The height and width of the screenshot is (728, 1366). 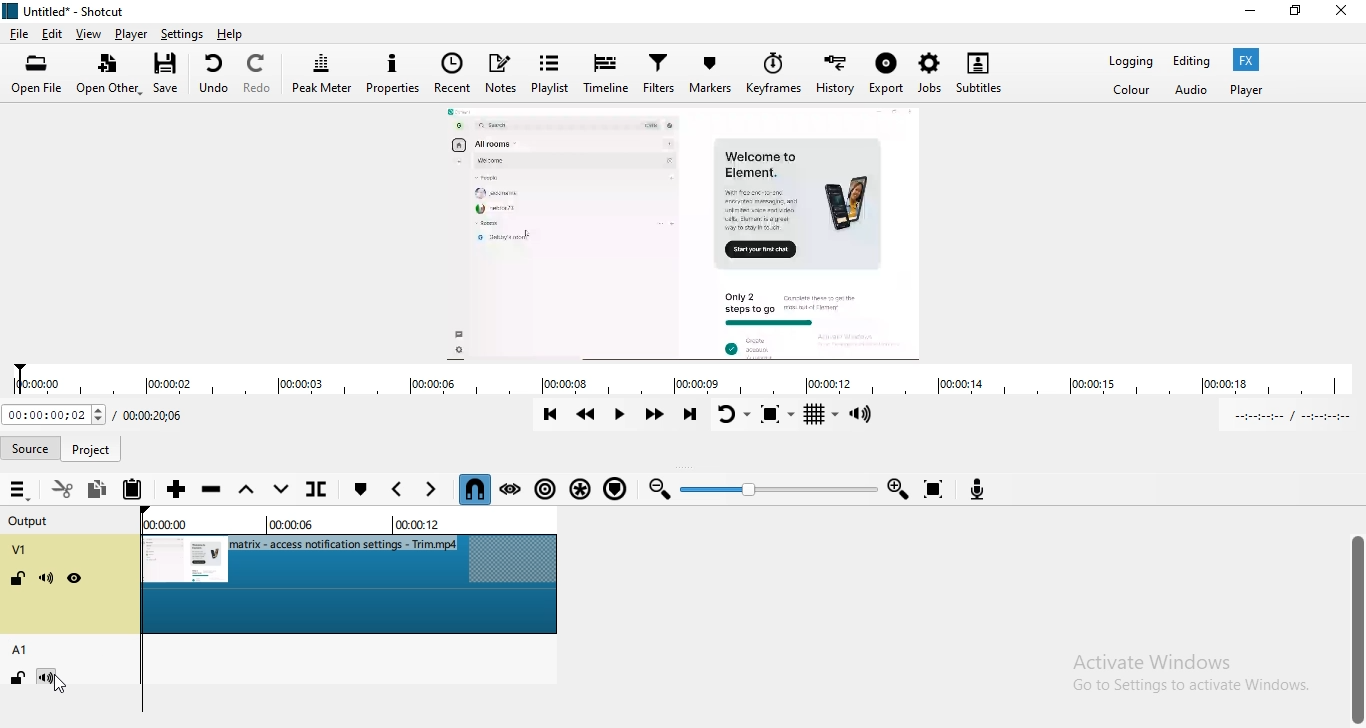 What do you see at coordinates (930, 75) in the screenshot?
I see `Jobs` at bounding box center [930, 75].